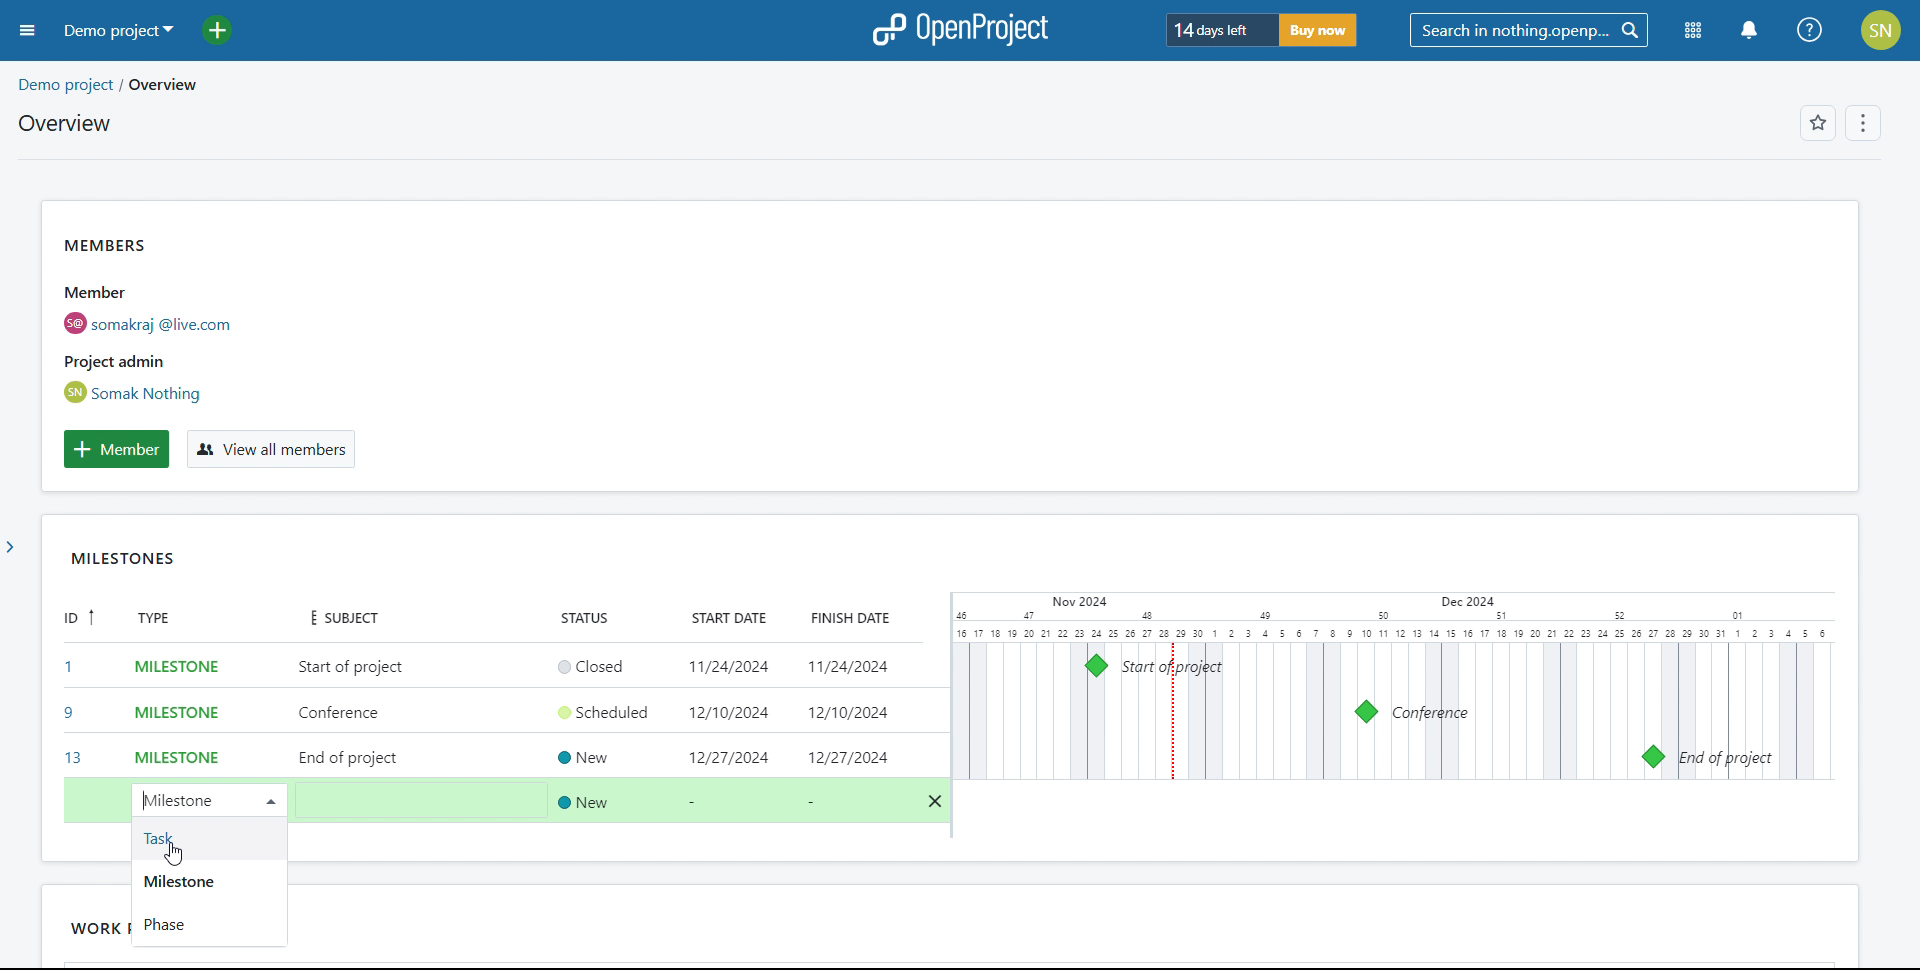 The image size is (1920, 970). I want to click on type, so click(166, 620).